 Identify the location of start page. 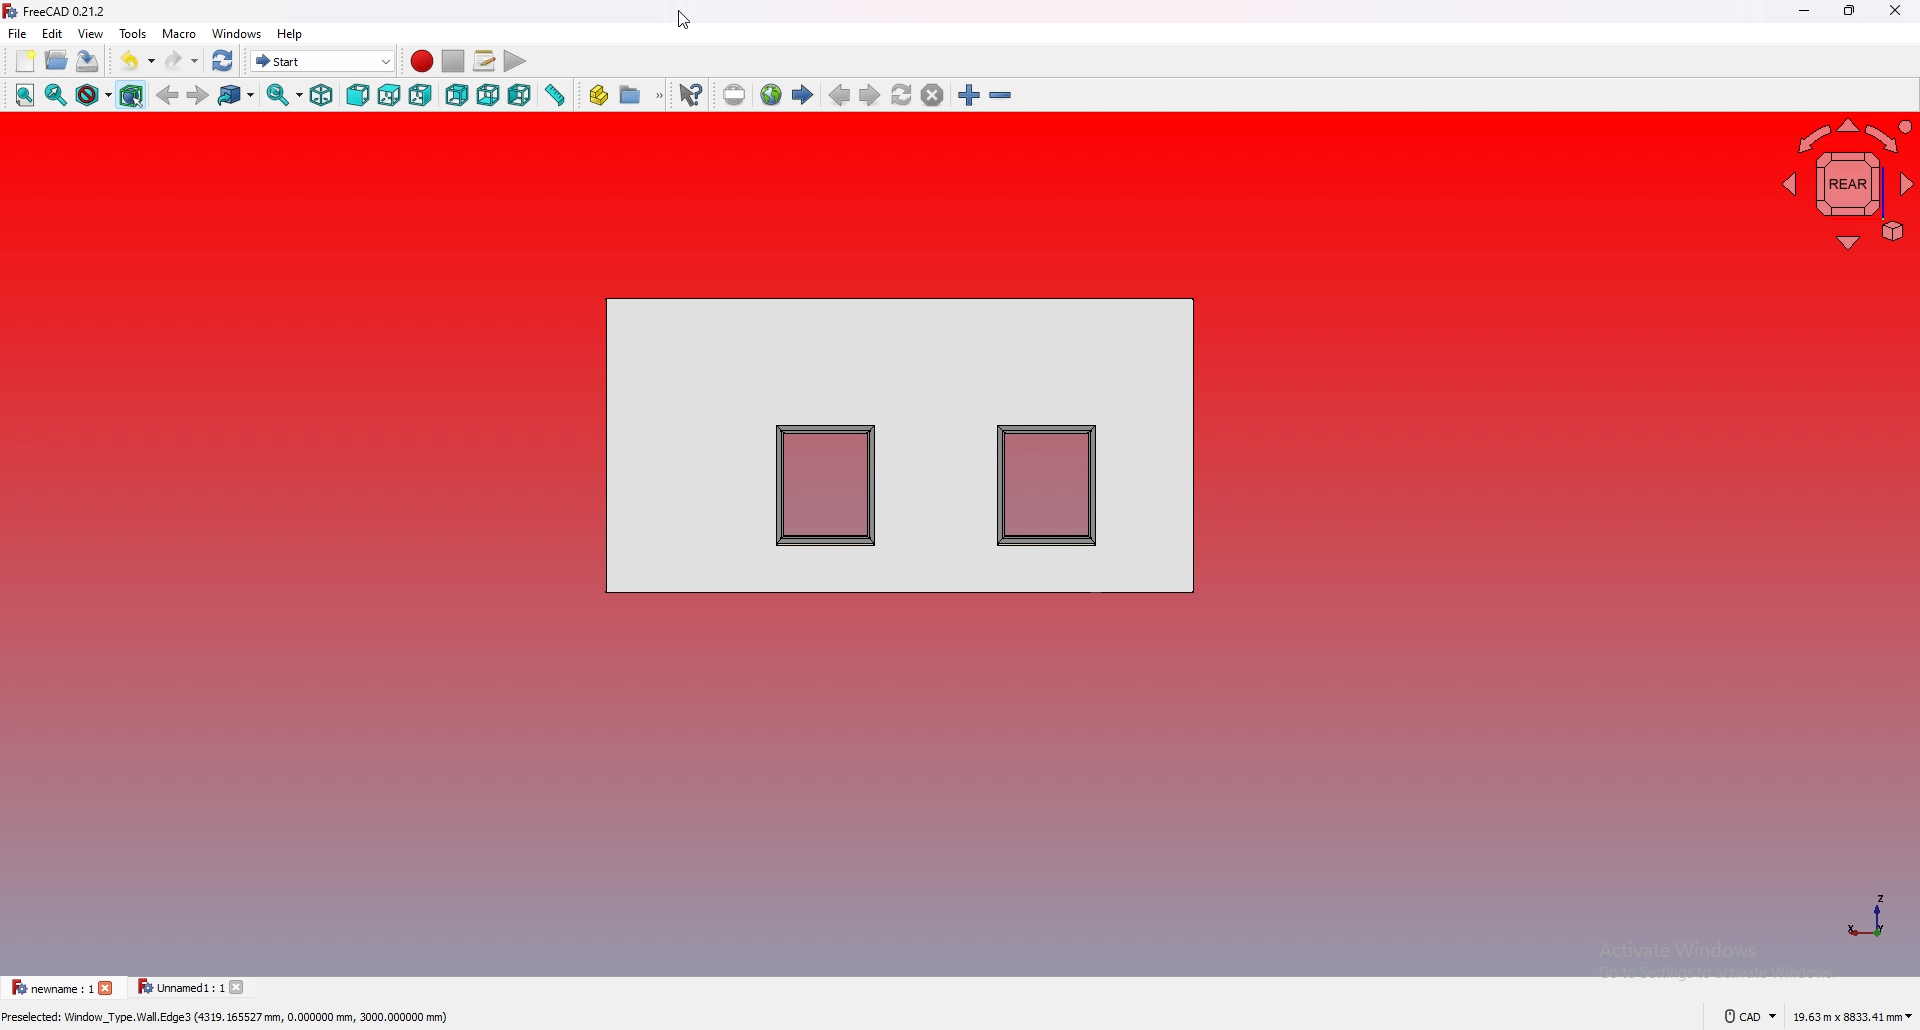
(804, 94).